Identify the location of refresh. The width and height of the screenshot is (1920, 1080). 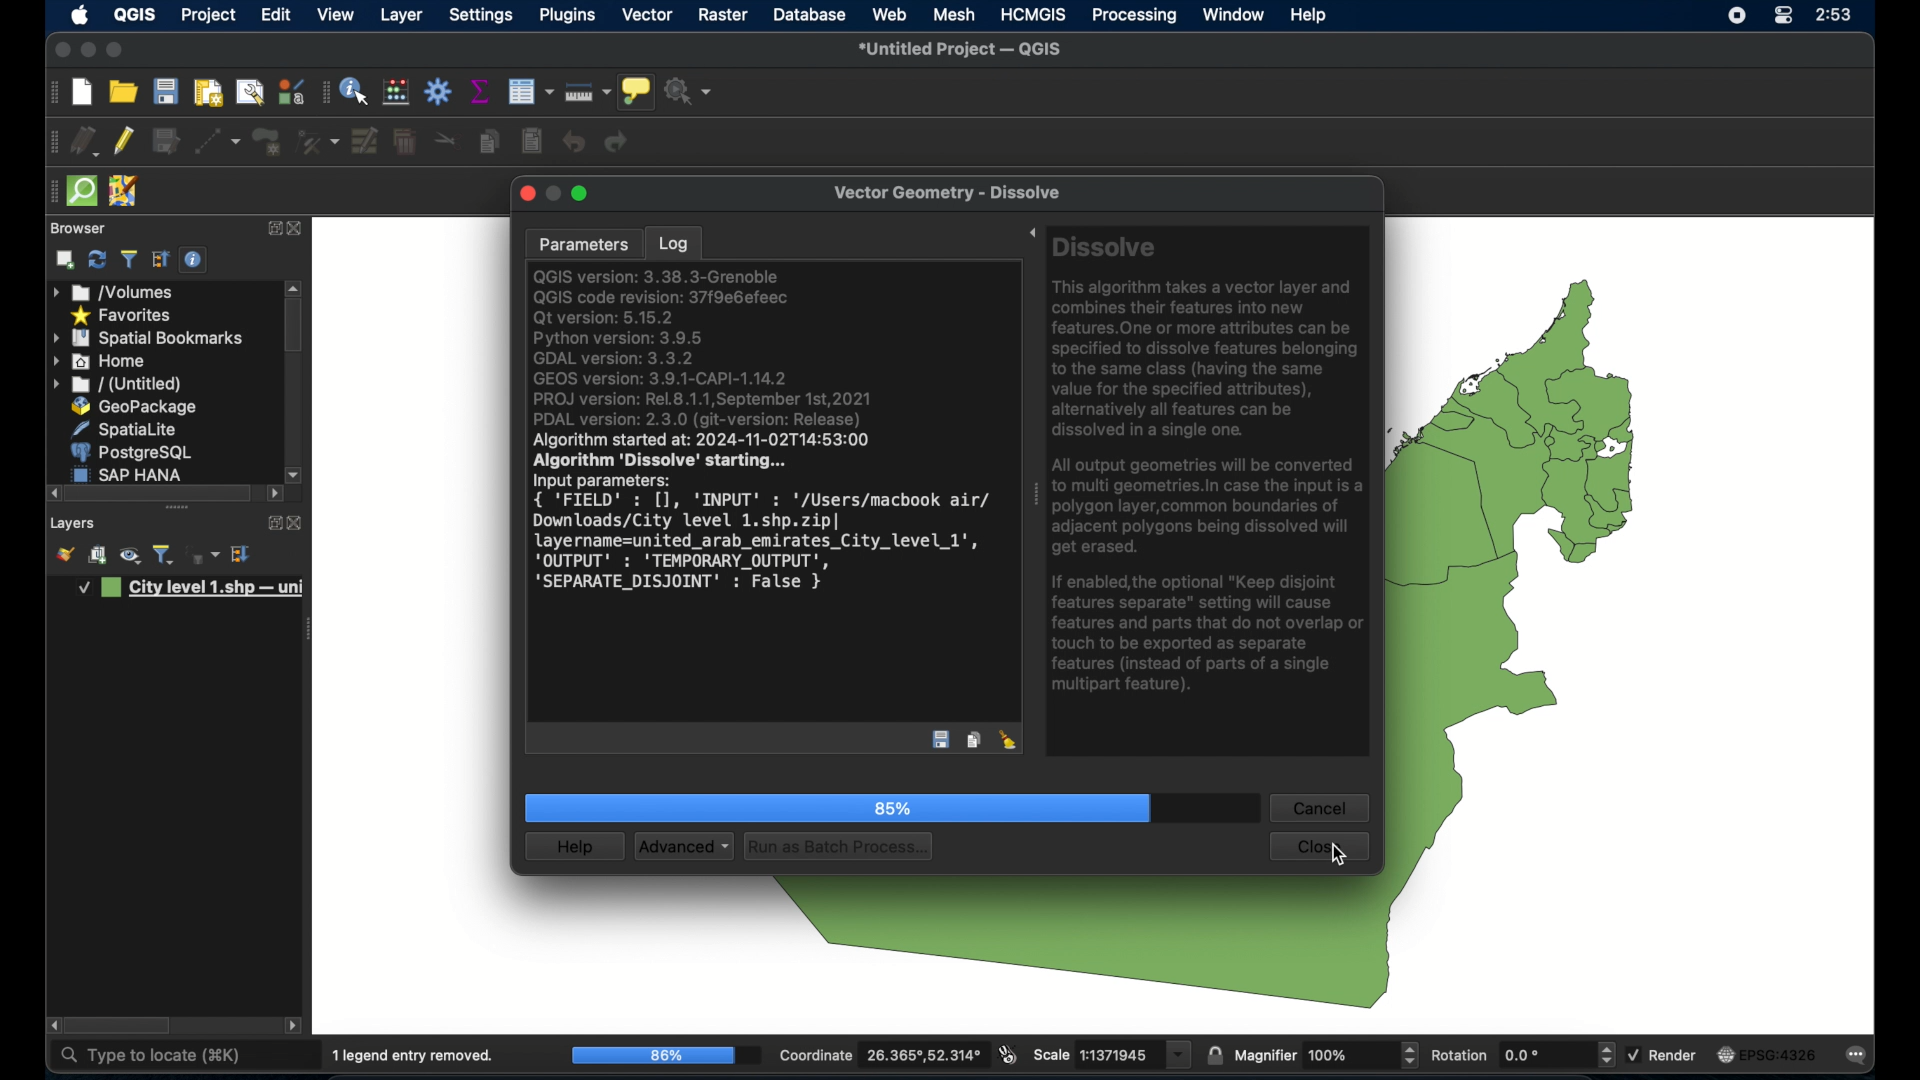
(96, 260).